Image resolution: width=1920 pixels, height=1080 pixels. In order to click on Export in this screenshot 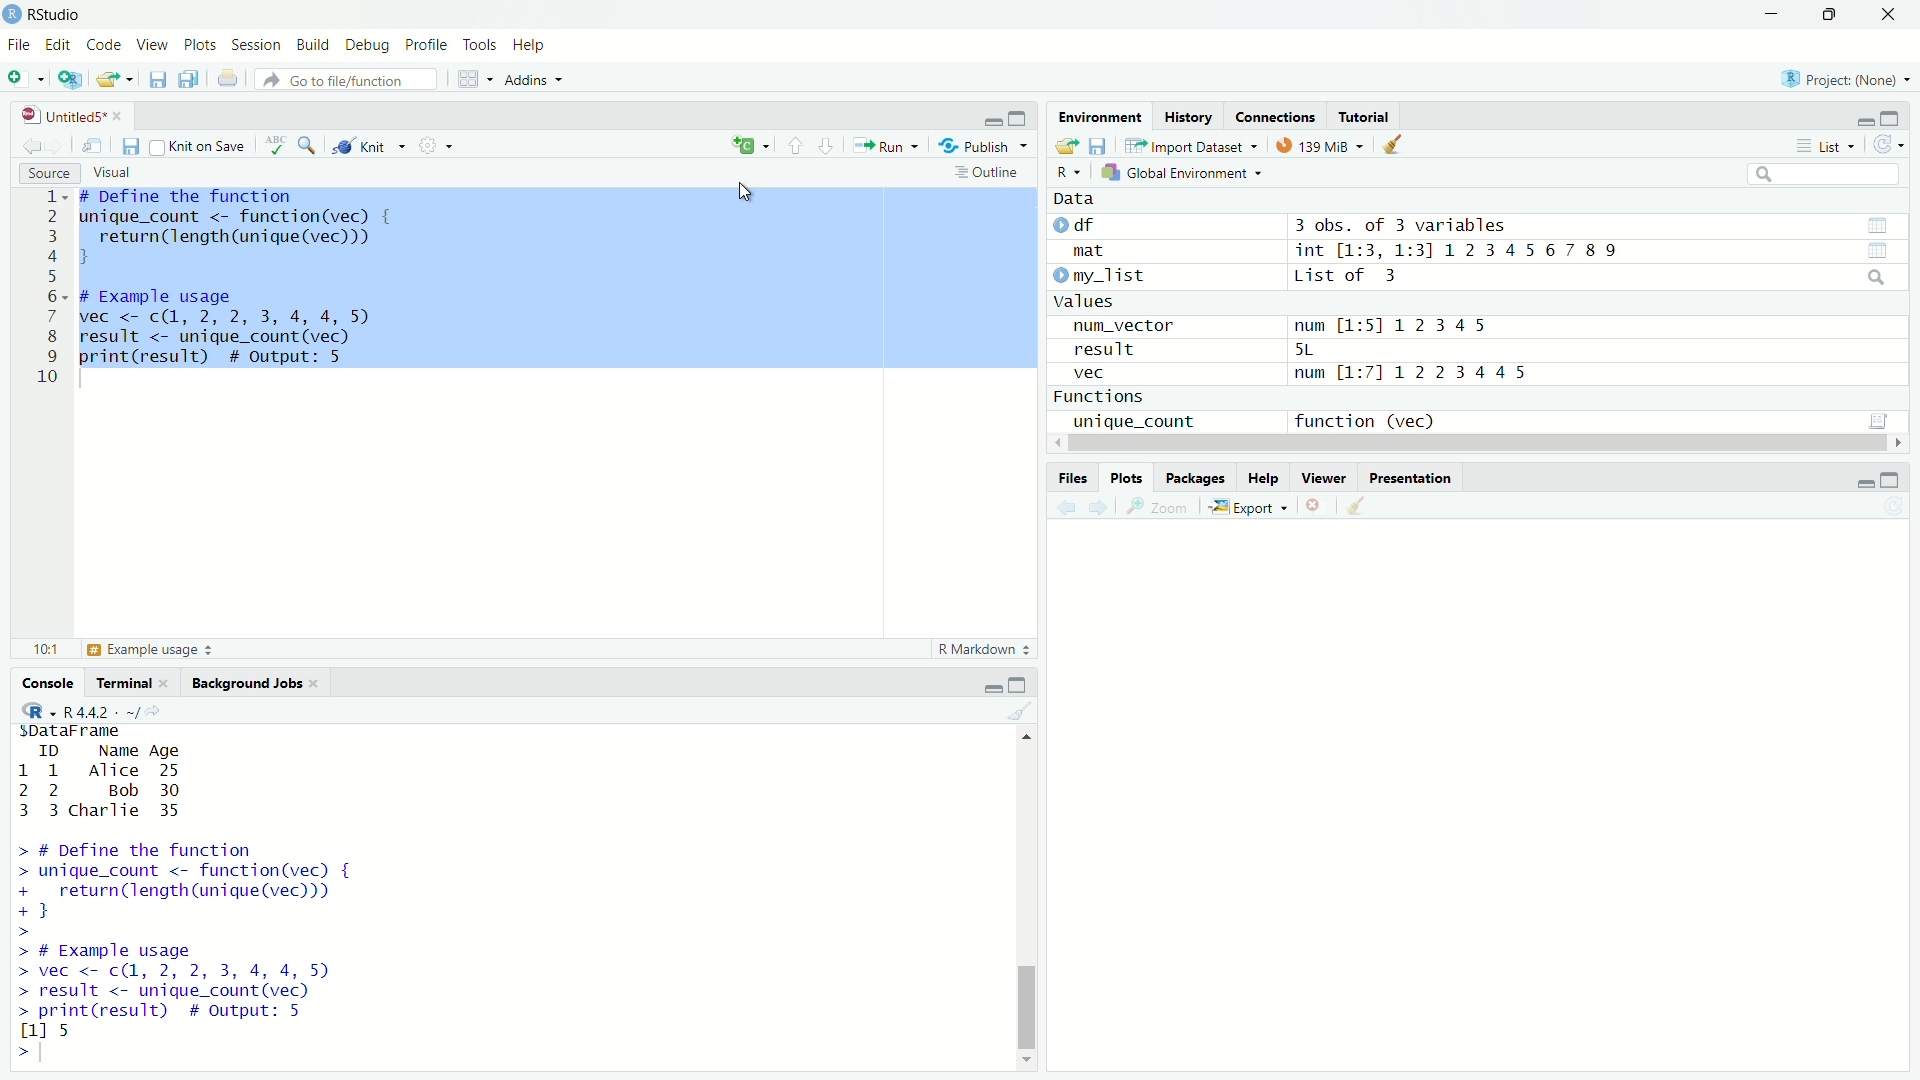, I will do `click(1247, 508)`.